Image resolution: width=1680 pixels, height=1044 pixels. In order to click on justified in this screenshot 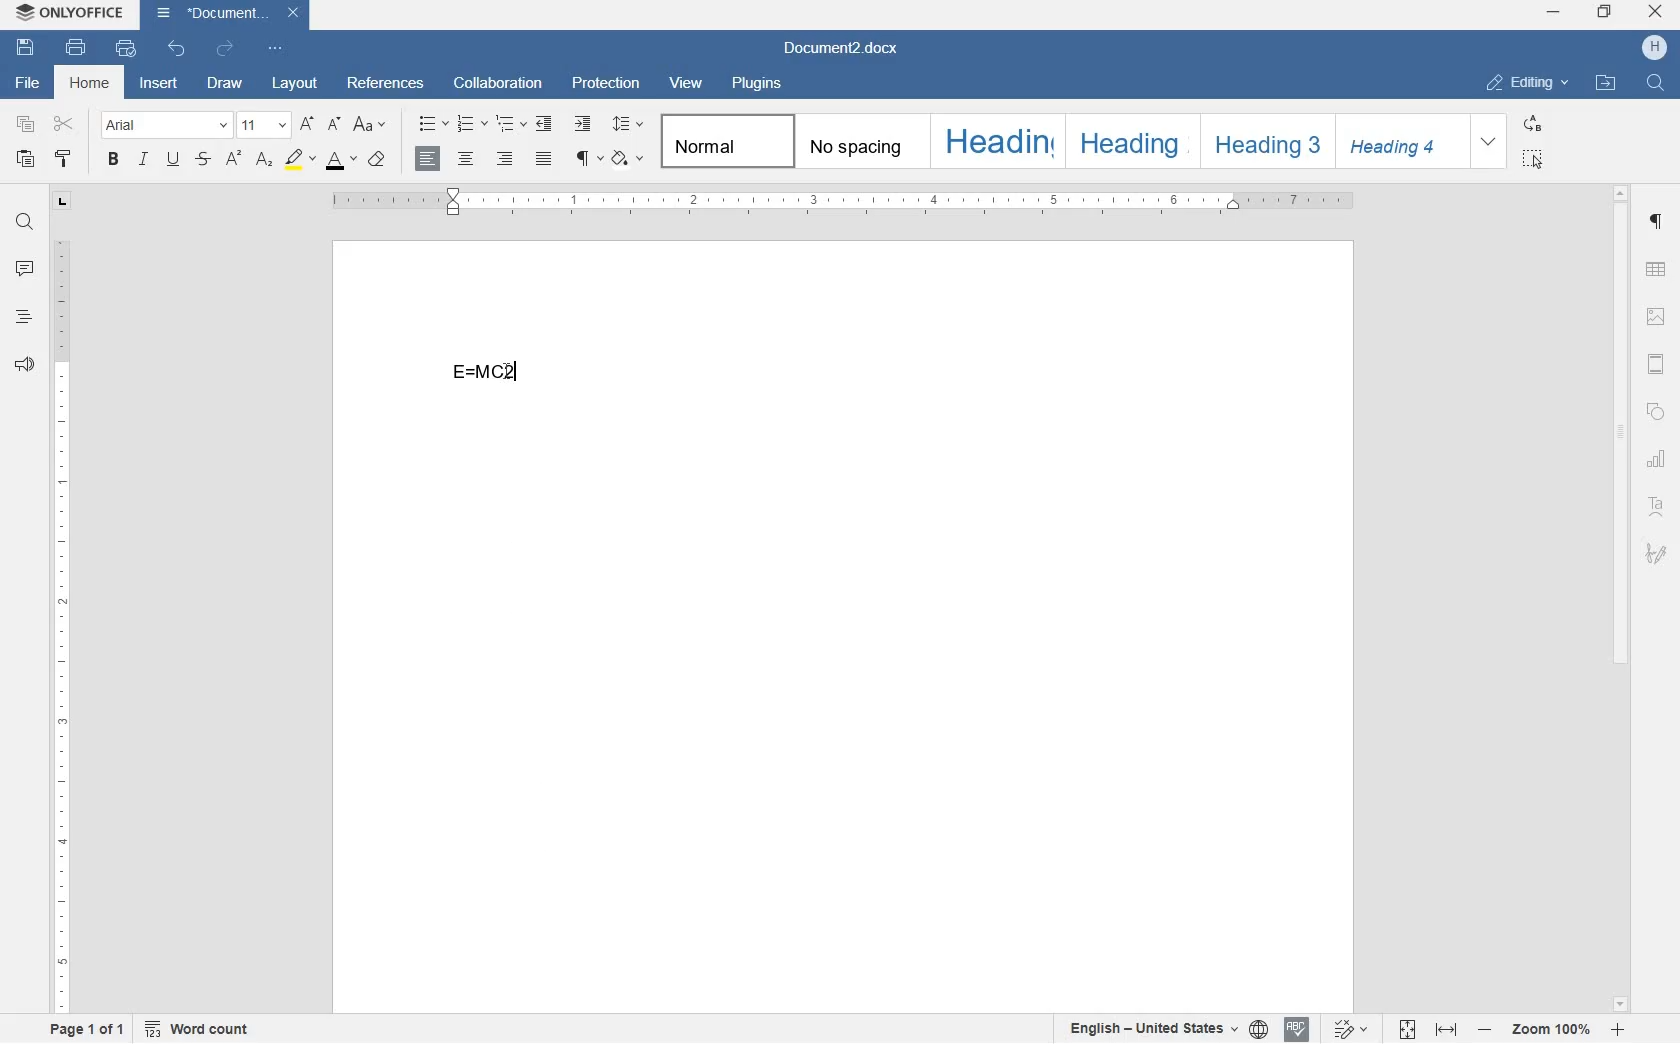, I will do `click(545, 157)`.